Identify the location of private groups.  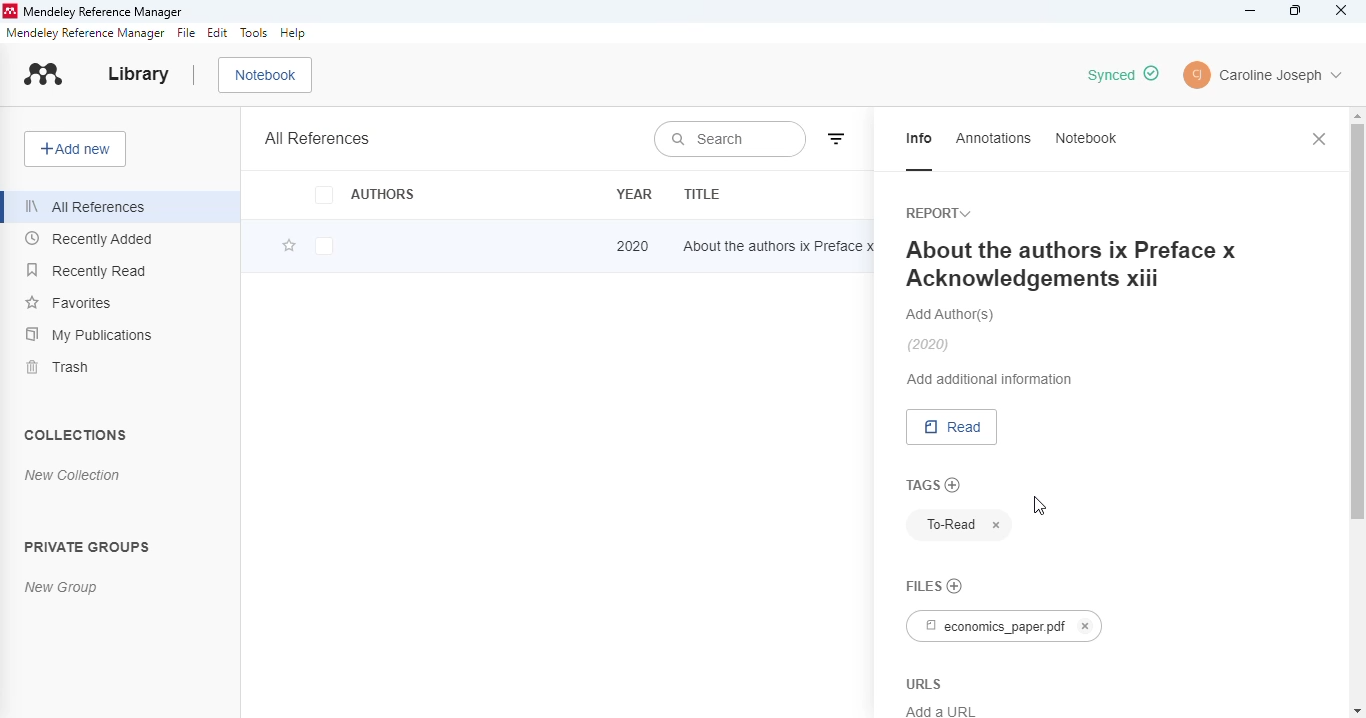
(87, 545).